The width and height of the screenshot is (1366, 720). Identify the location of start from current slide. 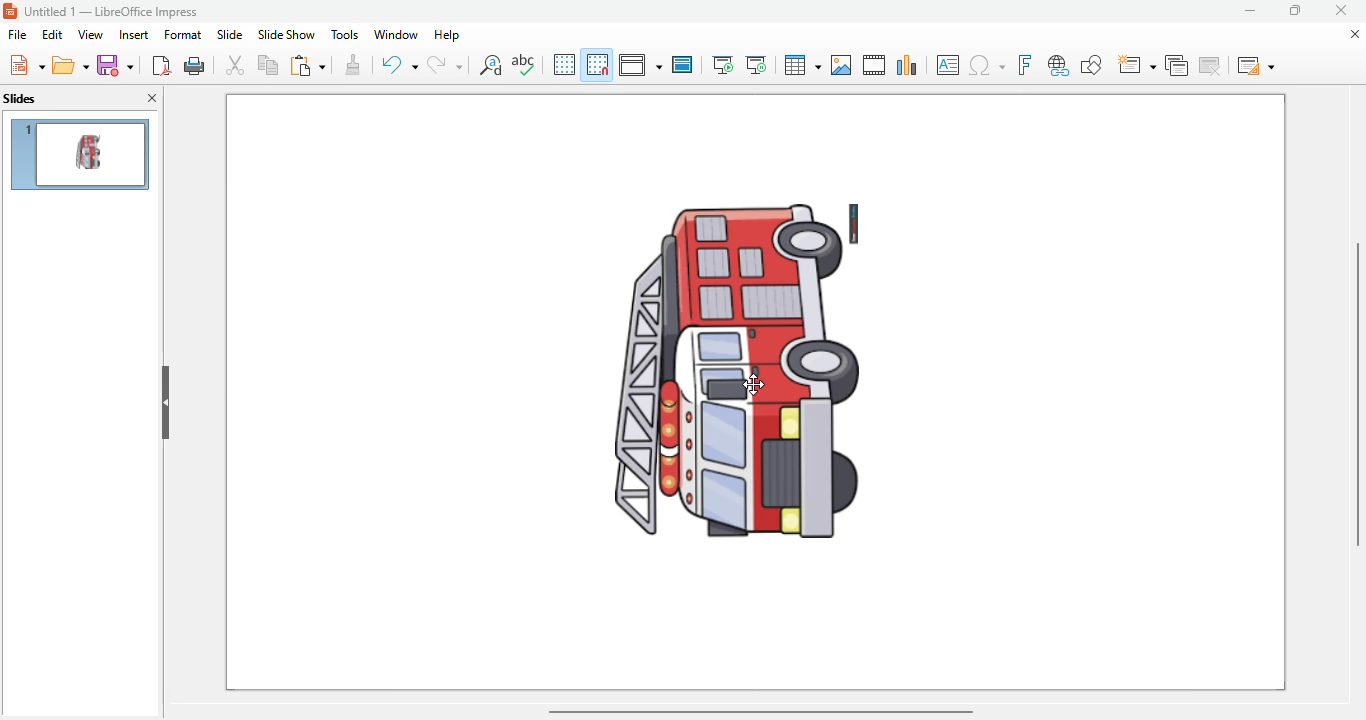
(756, 65).